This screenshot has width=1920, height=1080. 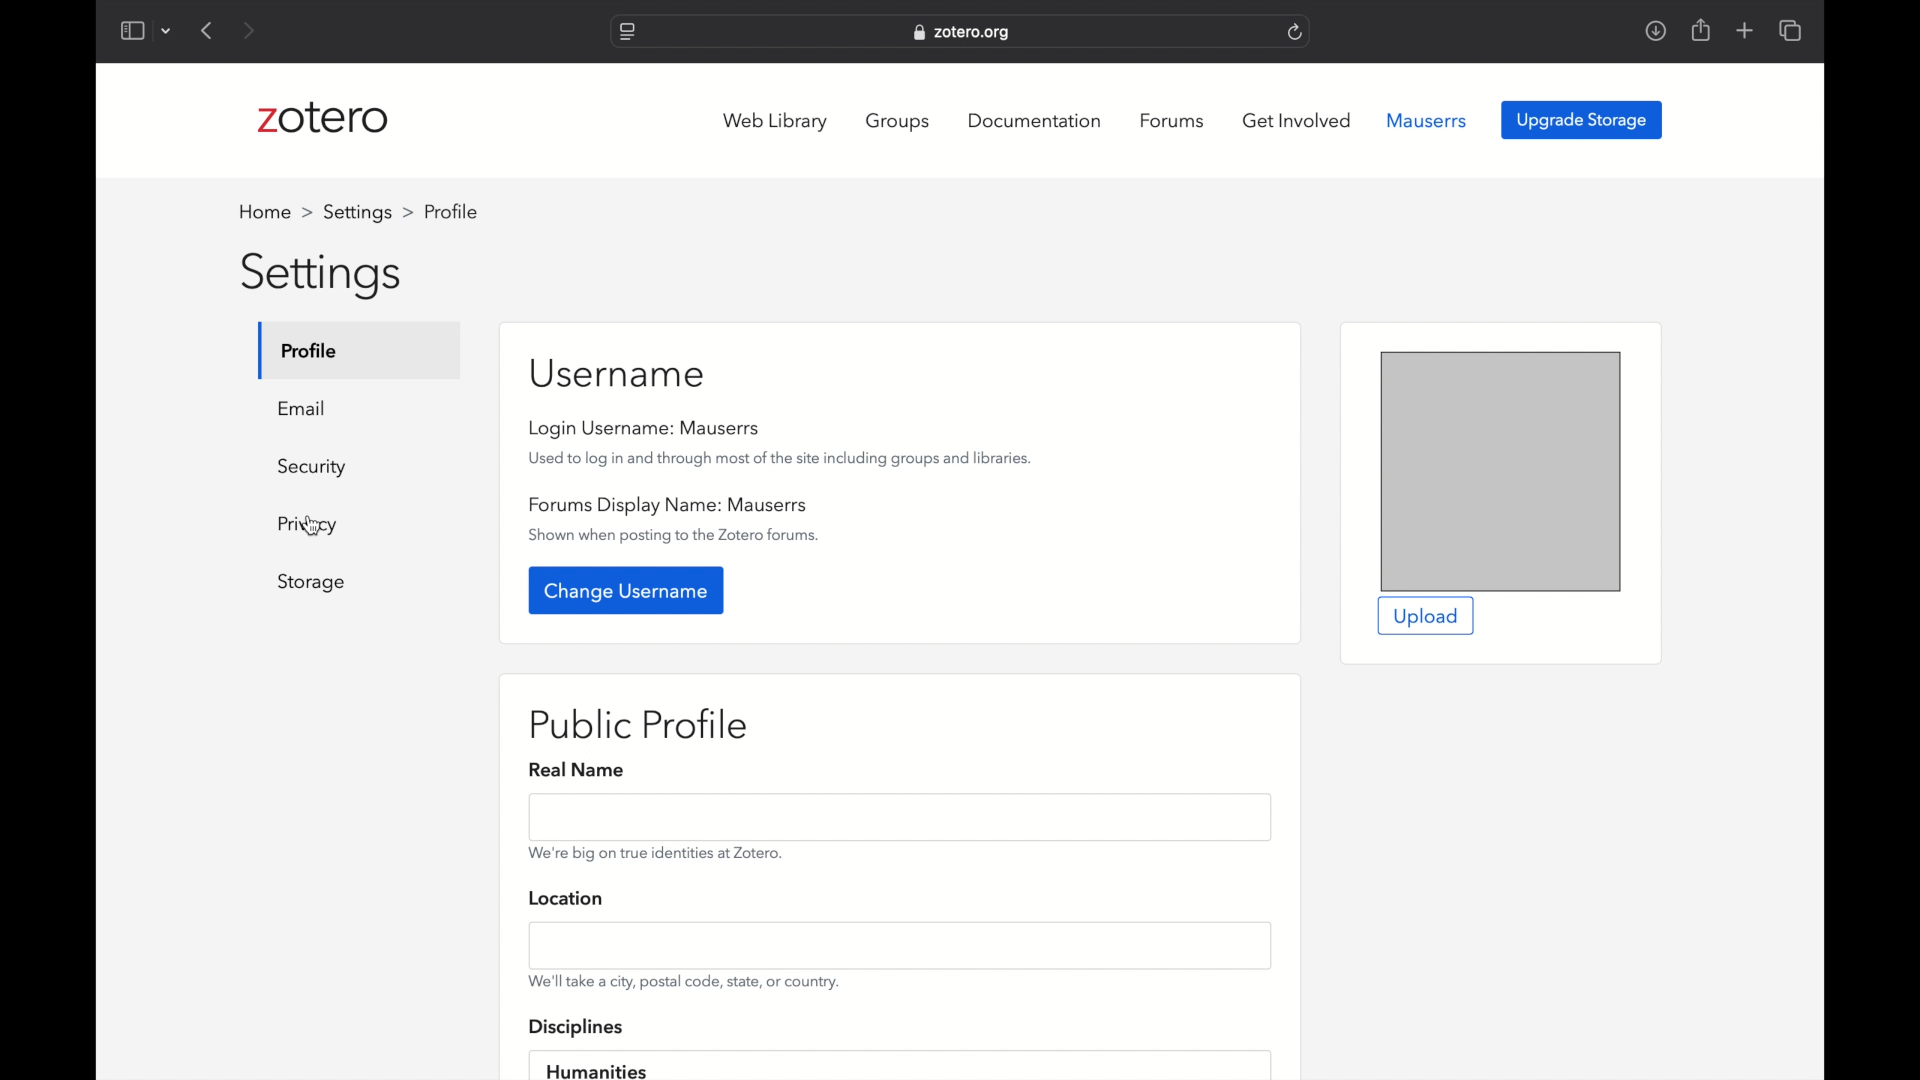 I want to click on documentation, so click(x=1034, y=121).